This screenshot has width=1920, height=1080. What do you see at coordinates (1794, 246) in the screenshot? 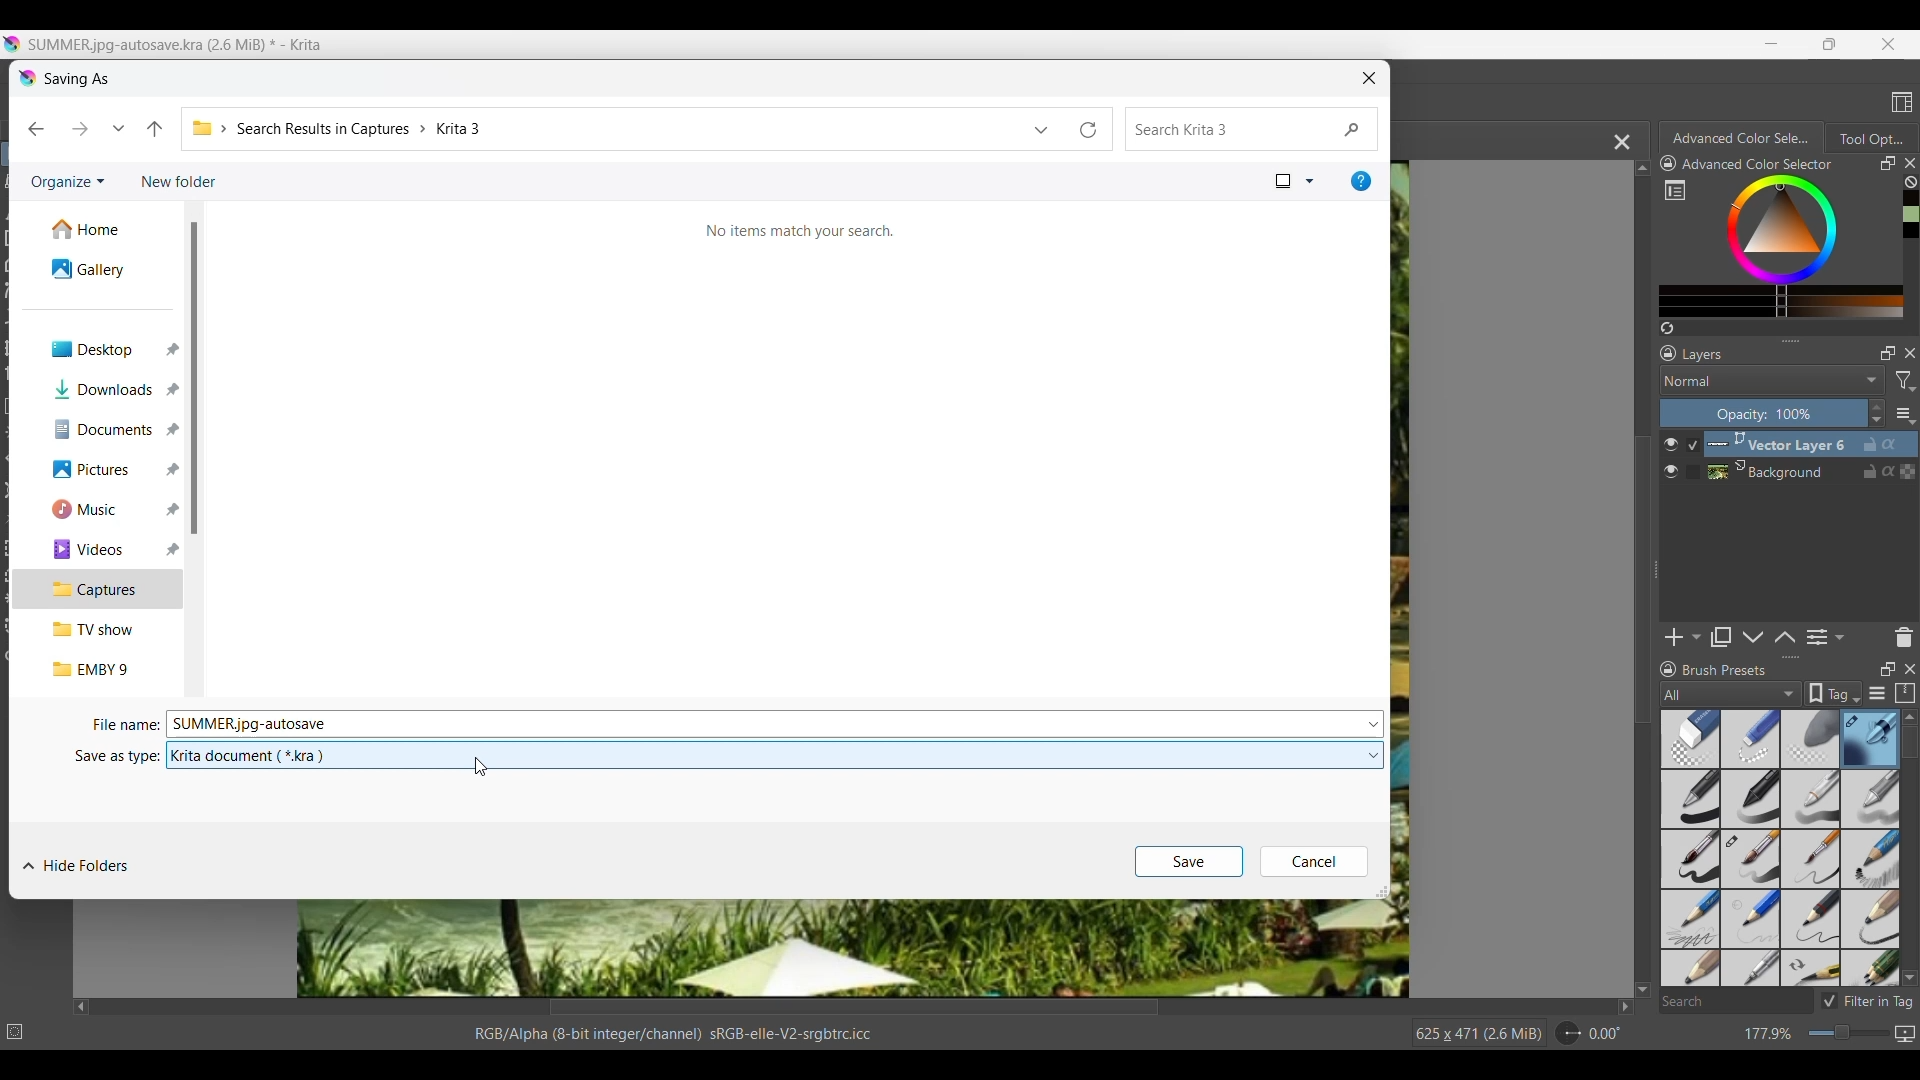
I see `Color range for selection` at bounding box center [1794, 246].